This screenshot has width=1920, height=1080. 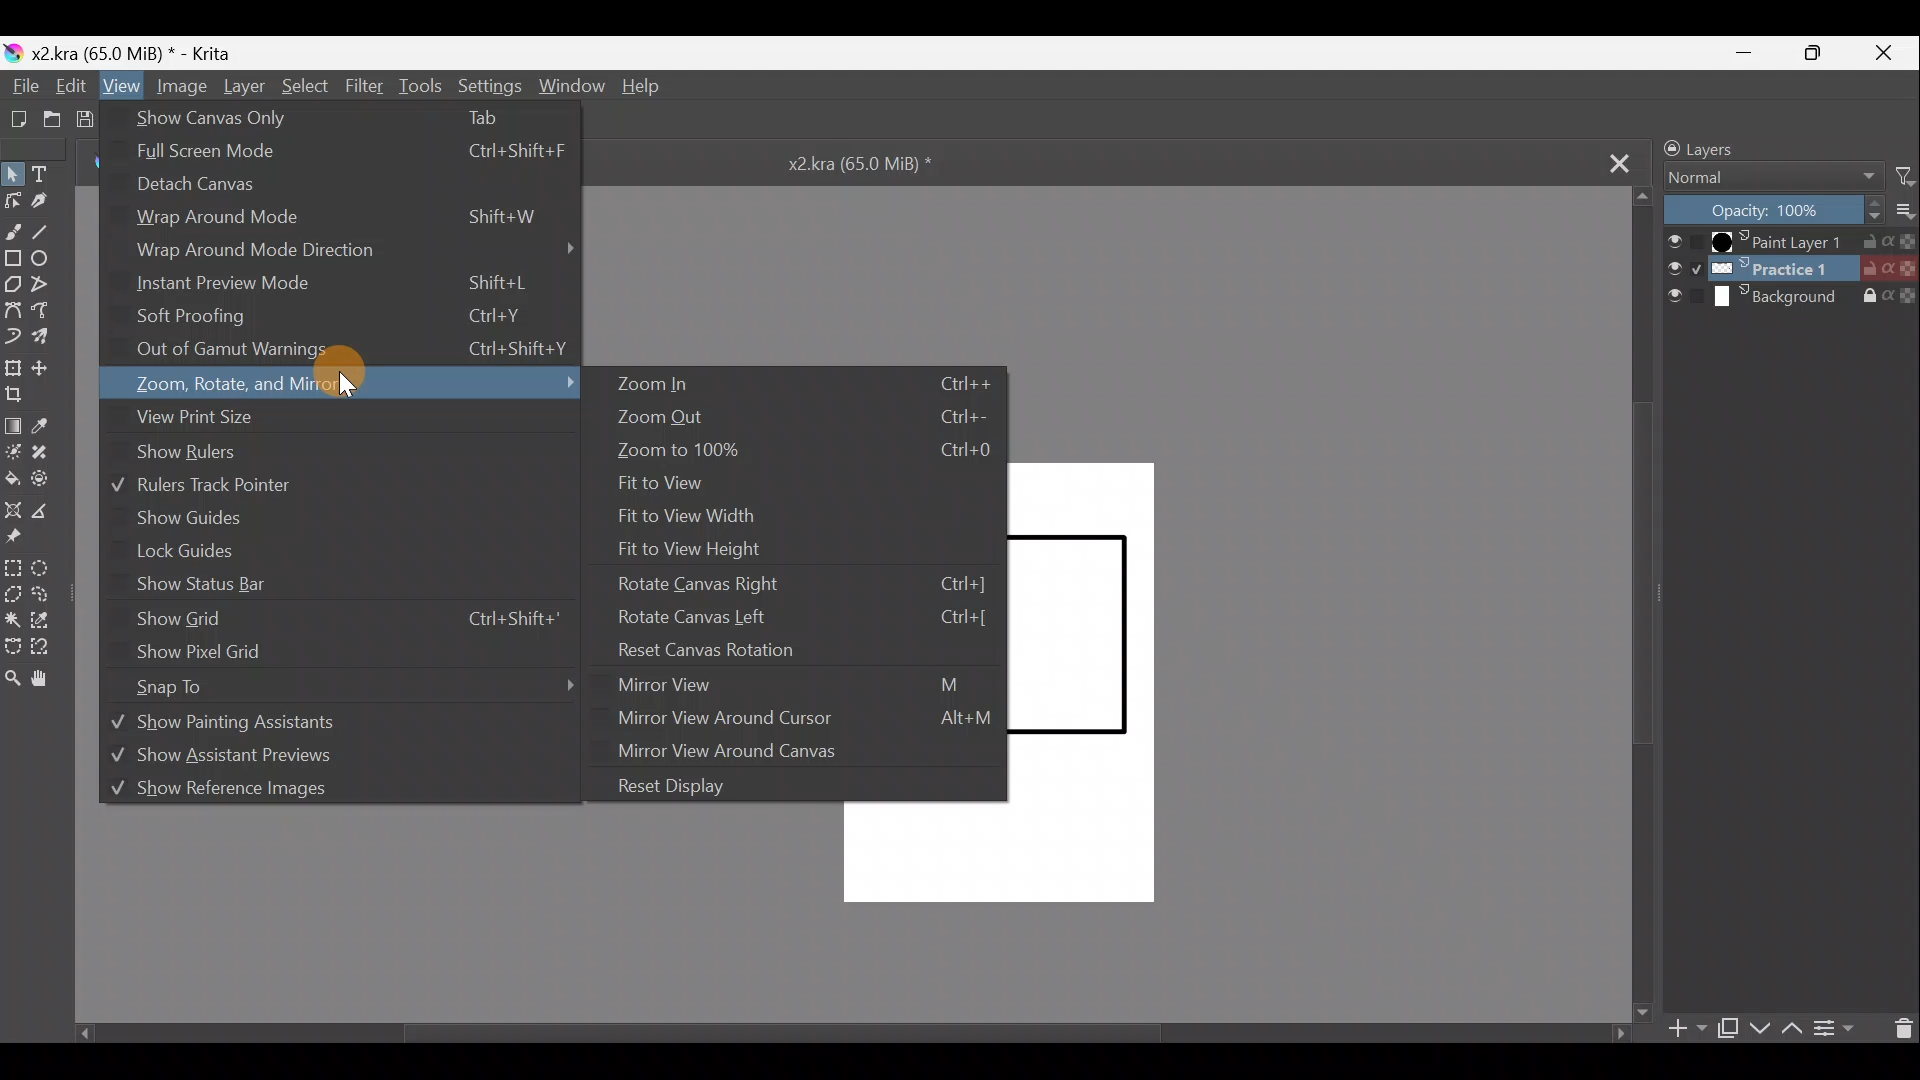 I want to click on Transform a layer/selection, so click(x=14, y=369).